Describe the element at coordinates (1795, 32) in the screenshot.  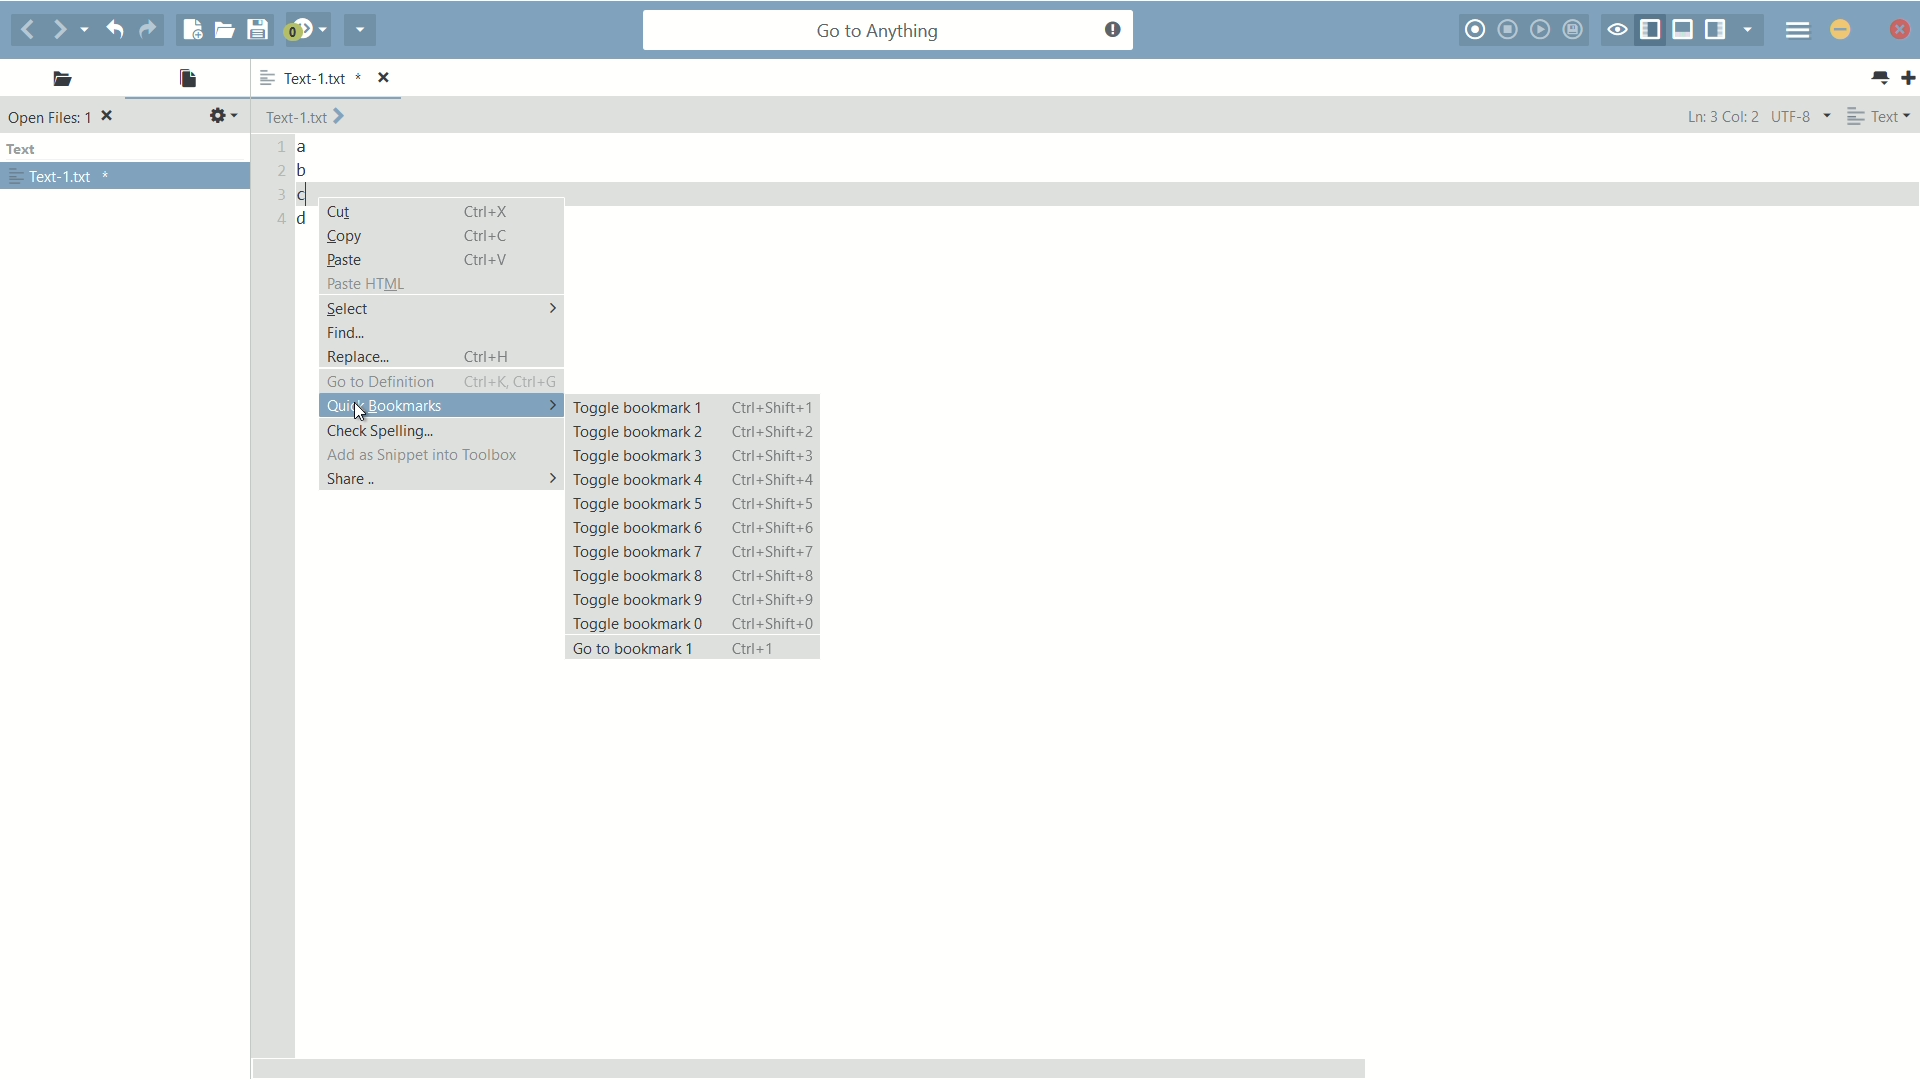
I see `menu` at that location.